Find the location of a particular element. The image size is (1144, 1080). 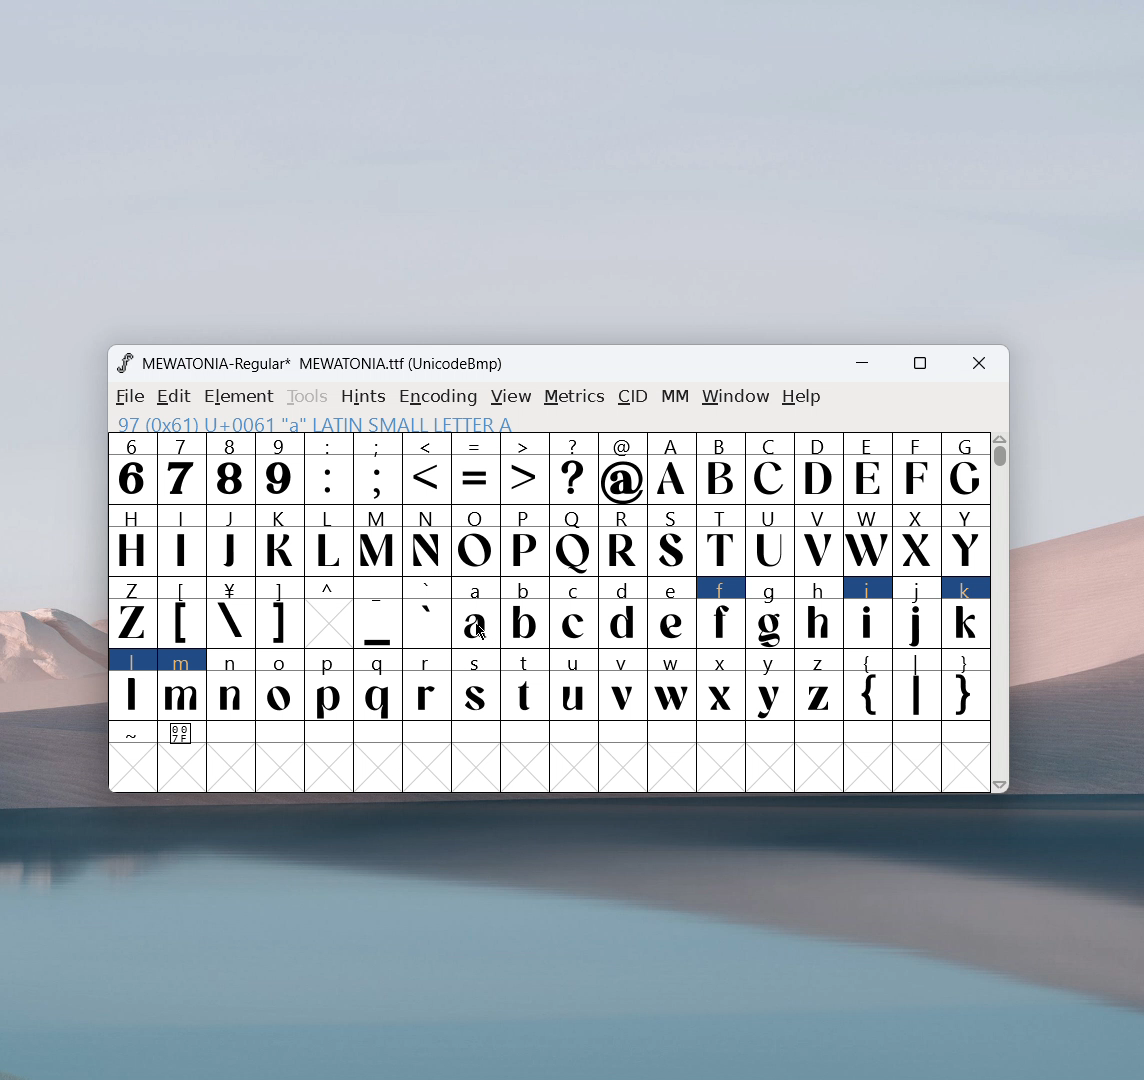

| is located at coordinates (917, 687).